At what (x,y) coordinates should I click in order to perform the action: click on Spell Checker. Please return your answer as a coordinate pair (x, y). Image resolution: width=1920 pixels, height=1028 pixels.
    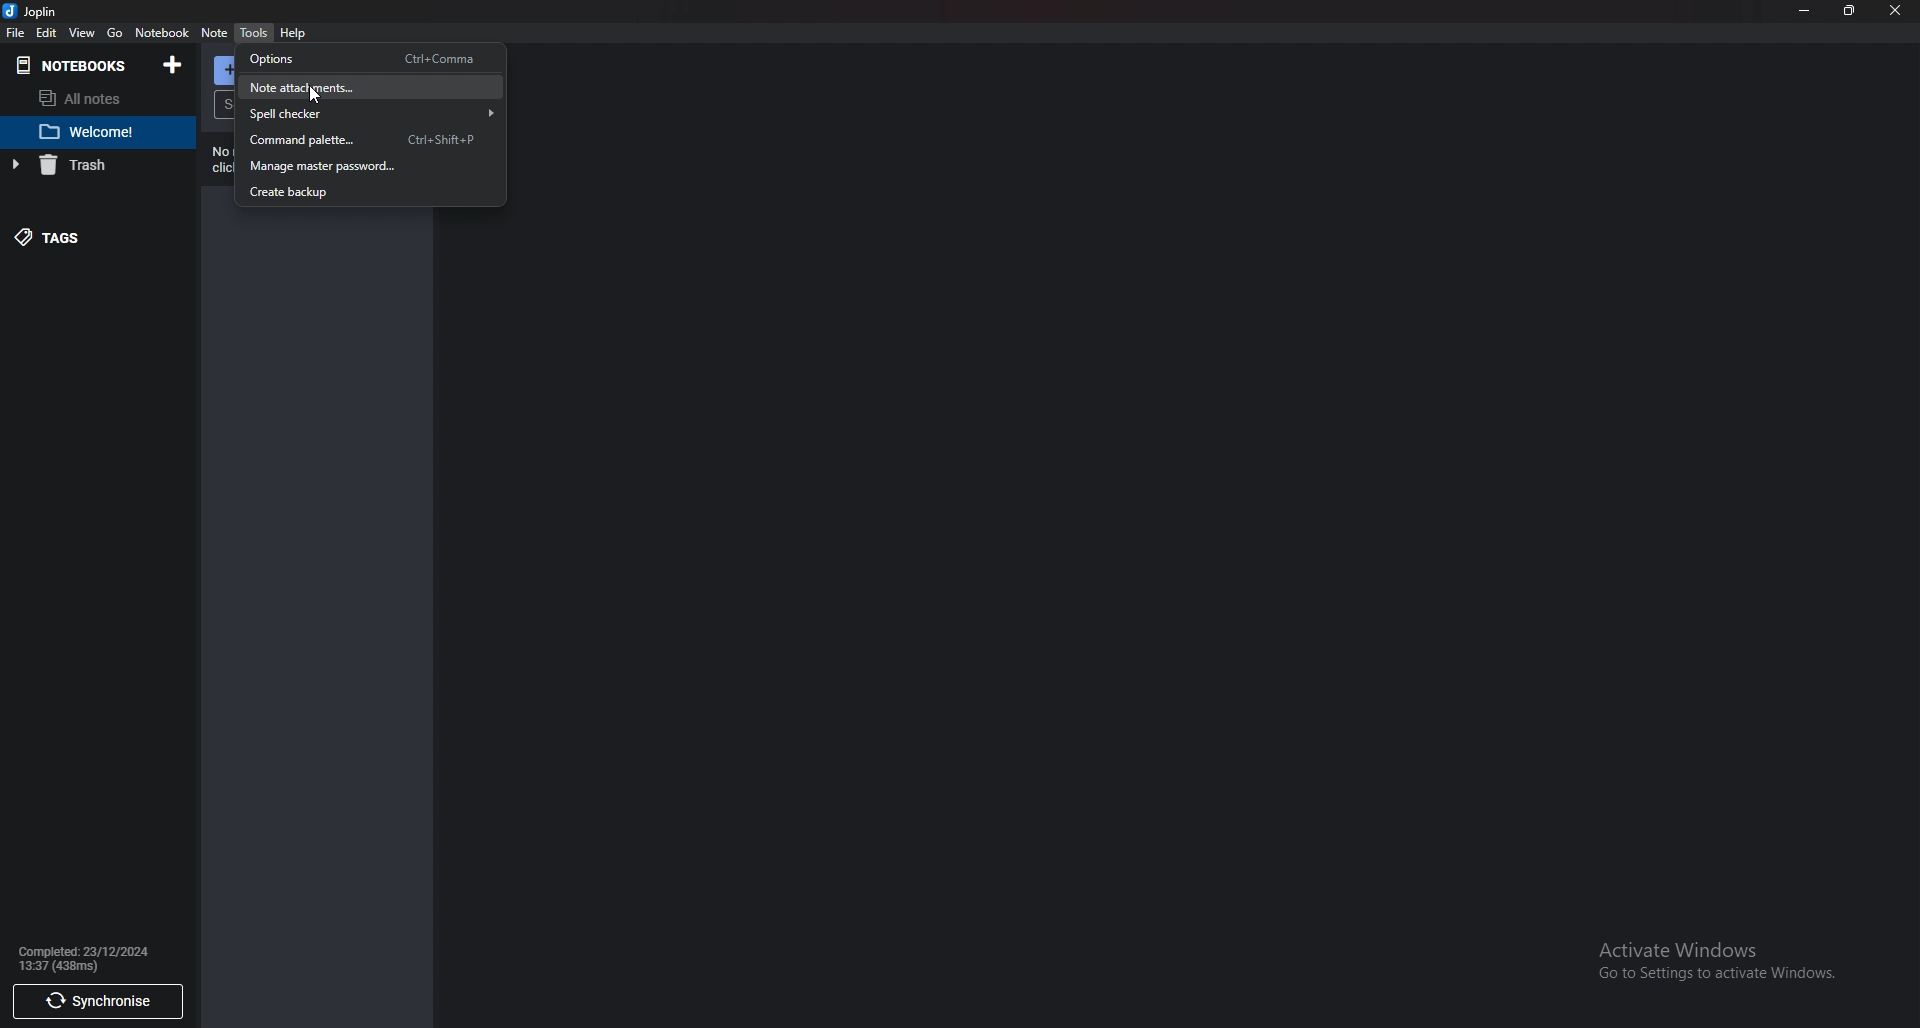
    Looking at the image, I should click on (373, 112).